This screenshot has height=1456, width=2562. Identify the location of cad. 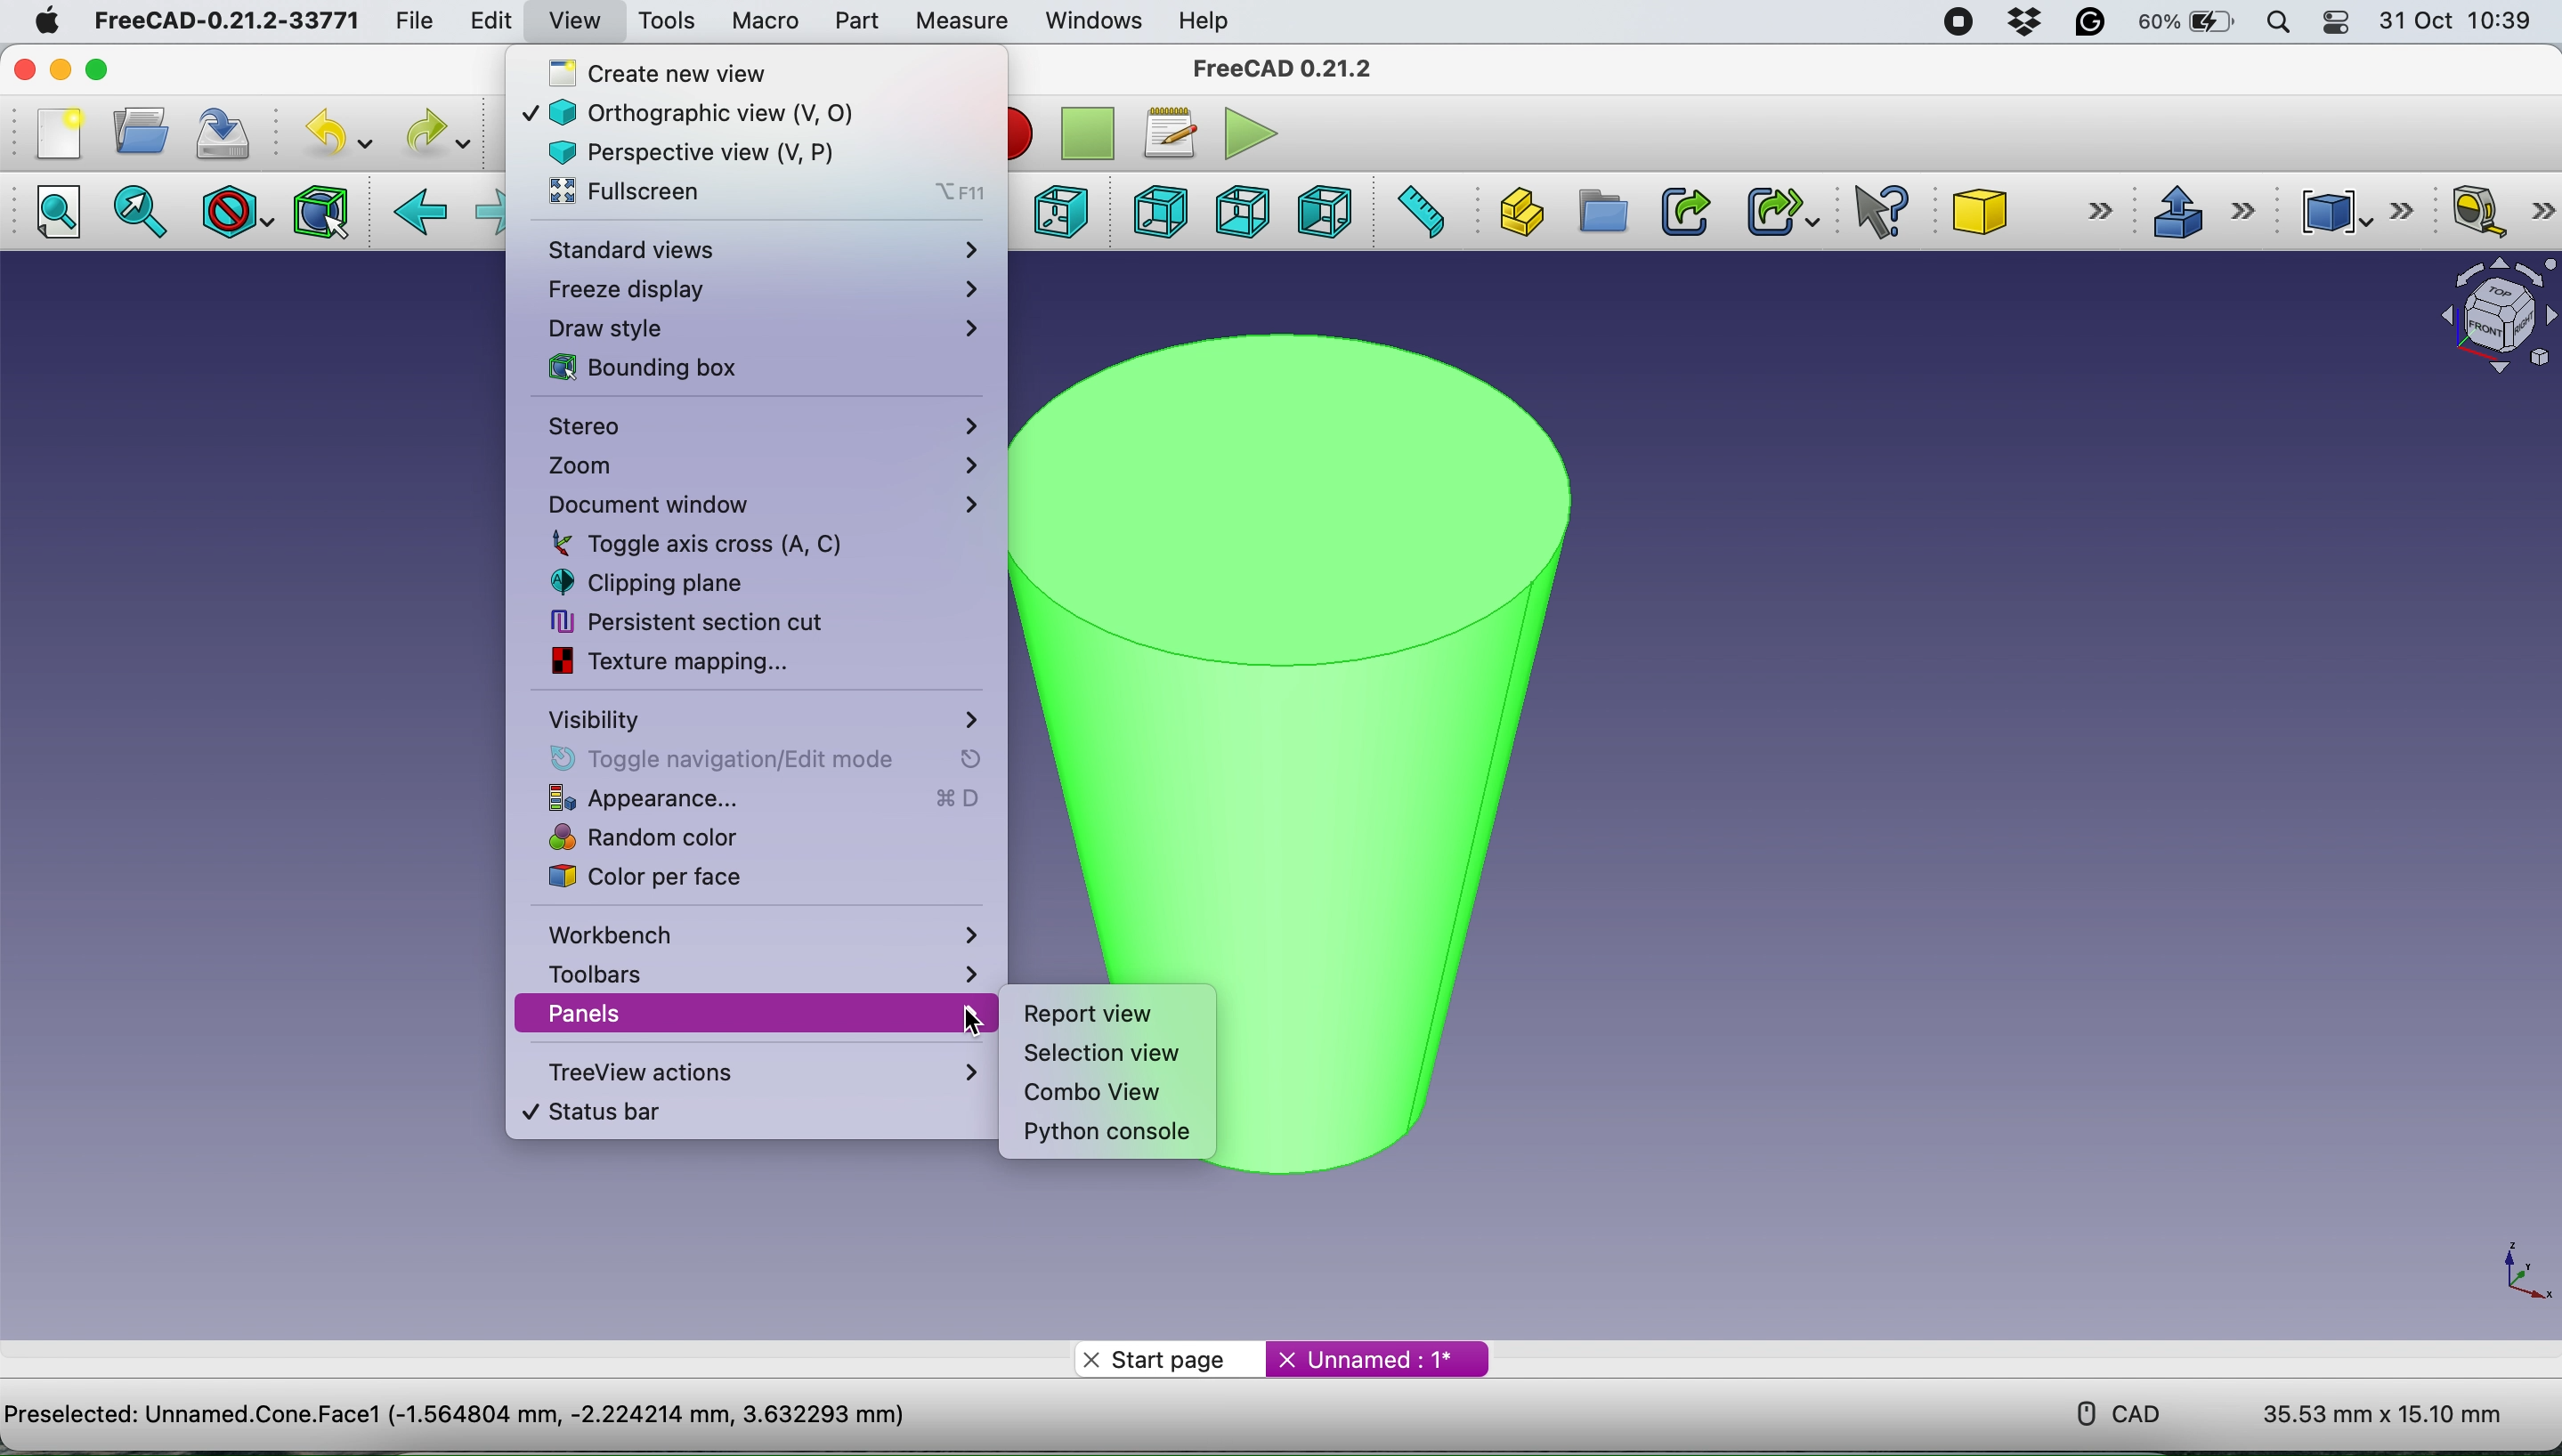
(2105, 1411).